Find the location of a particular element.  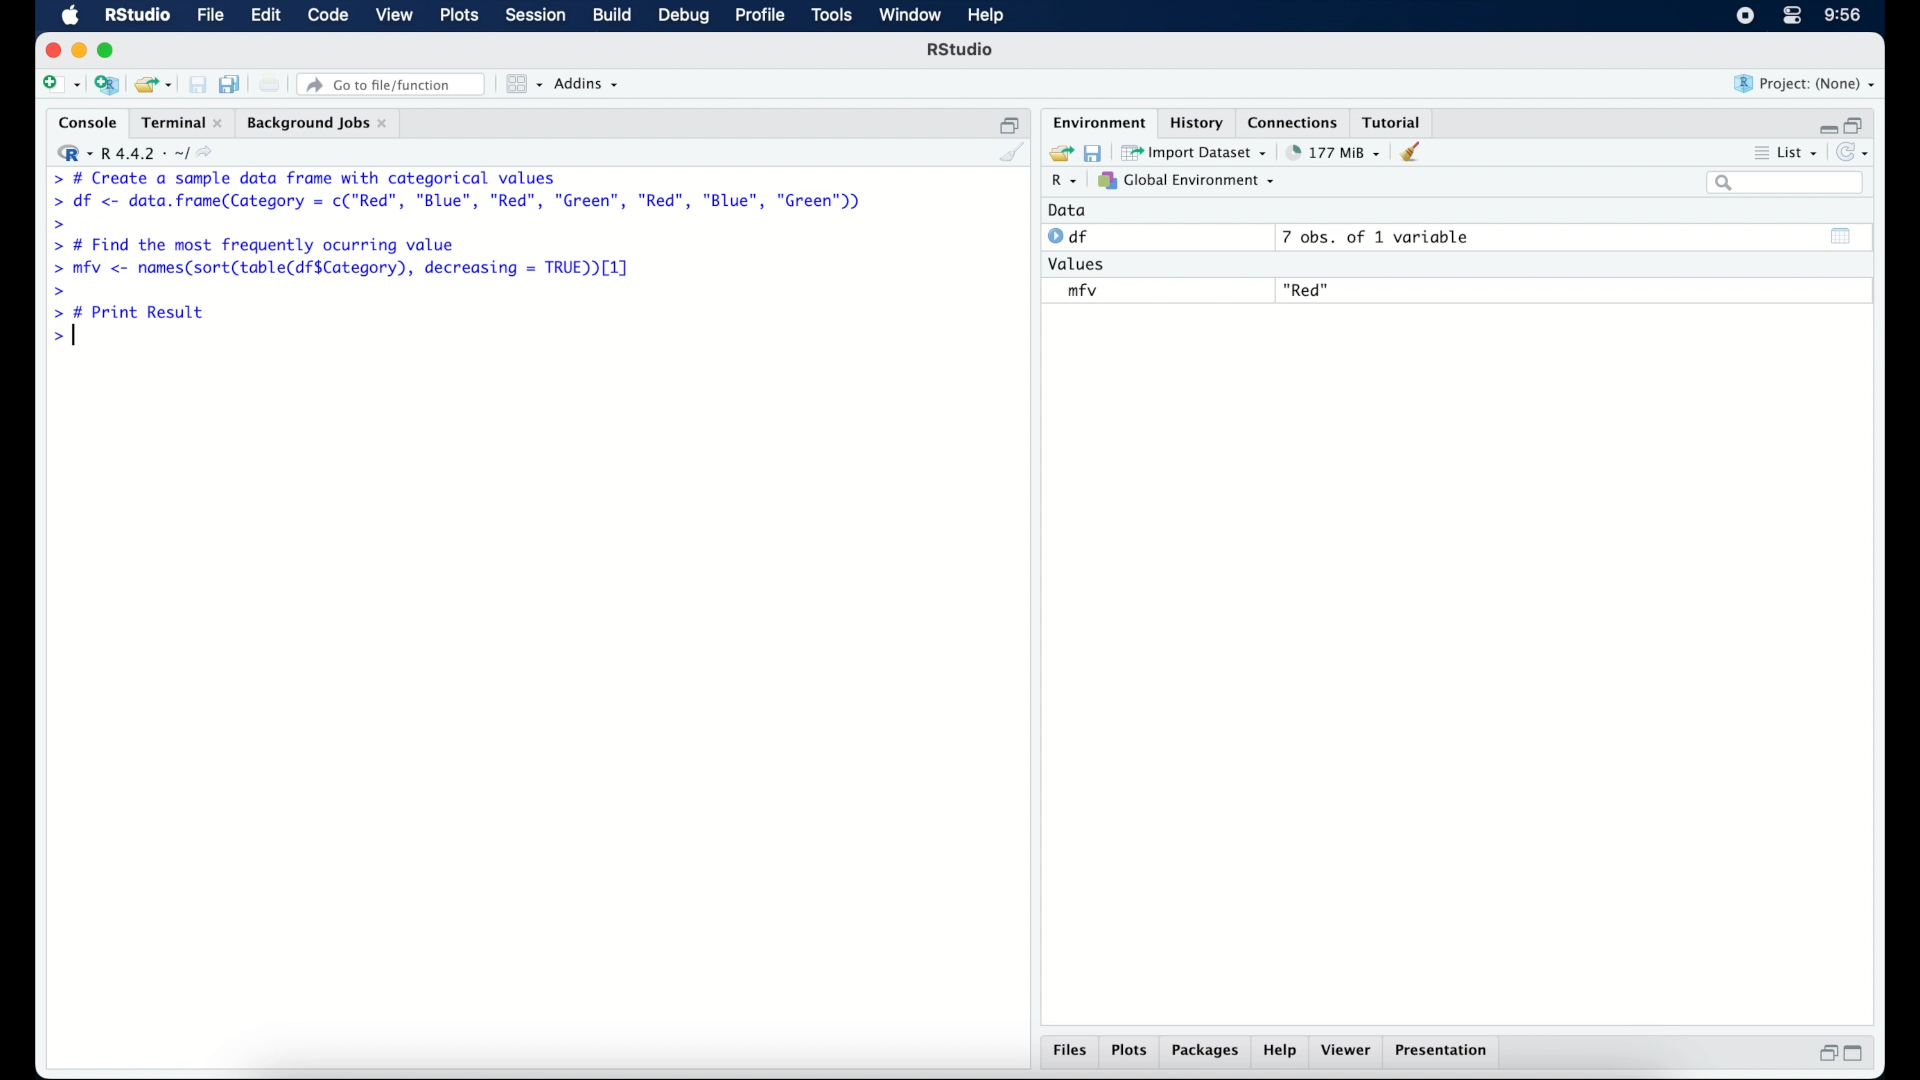

workspace panes is located at coordinates (523, 84).